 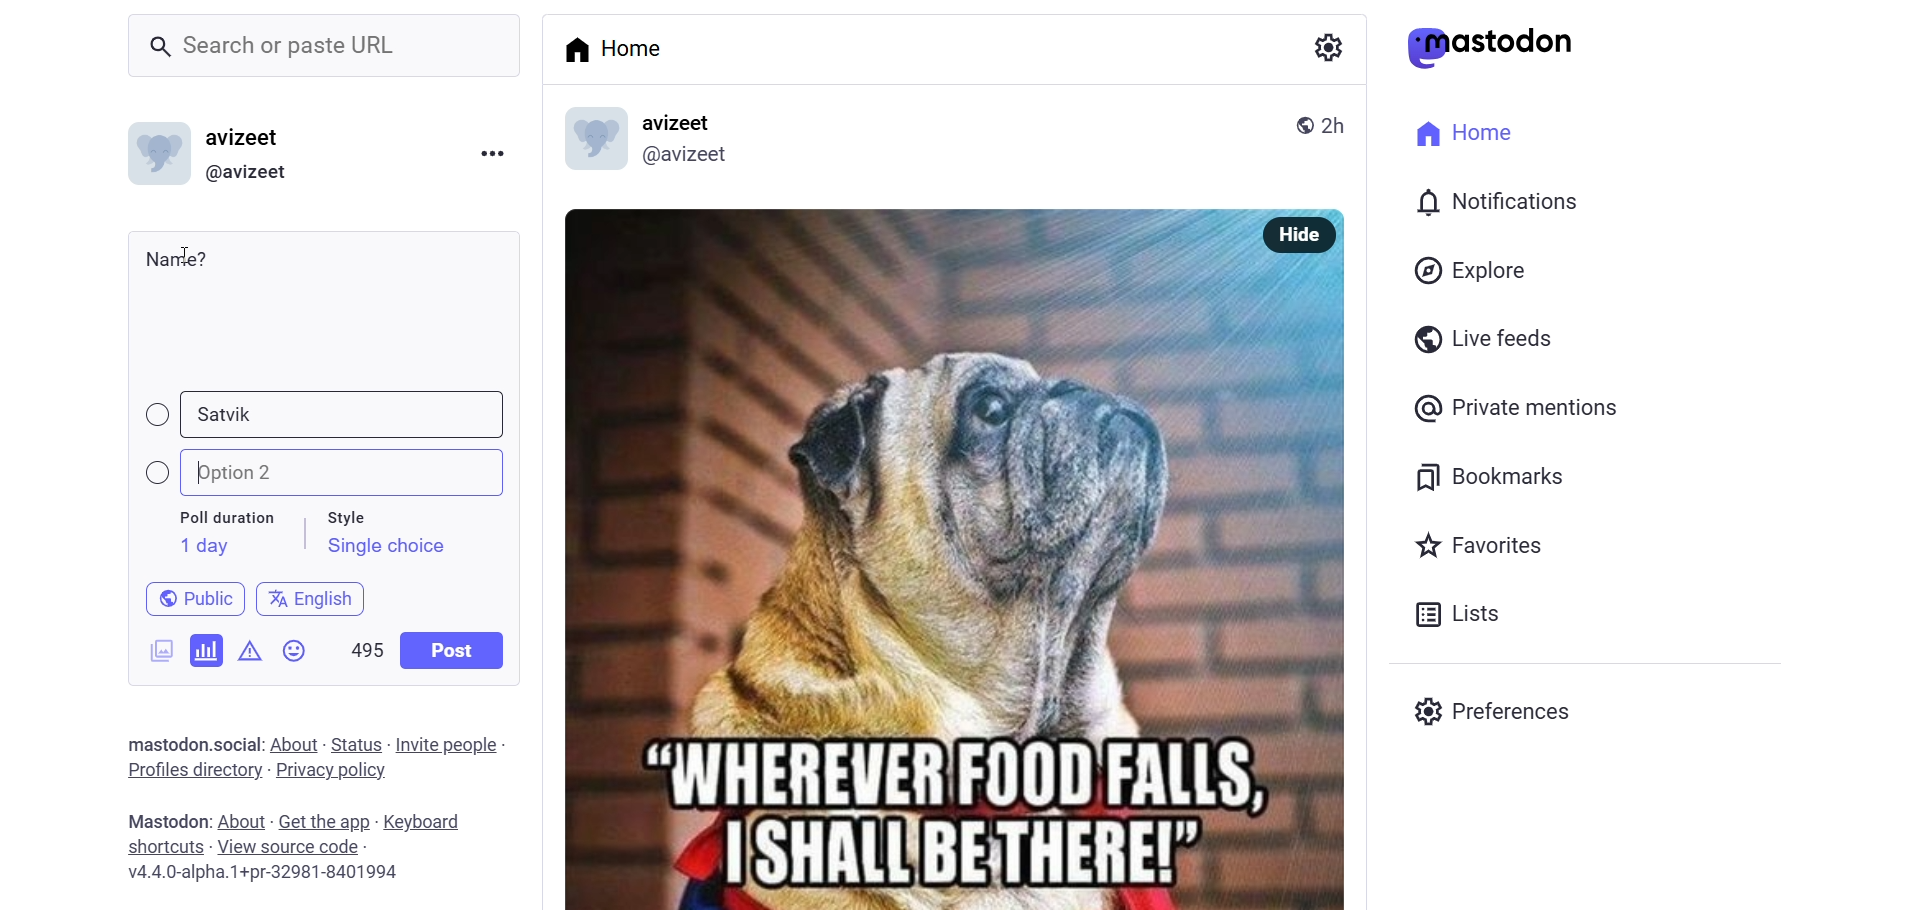 I want to click on home, so click(x=1458, y=130).